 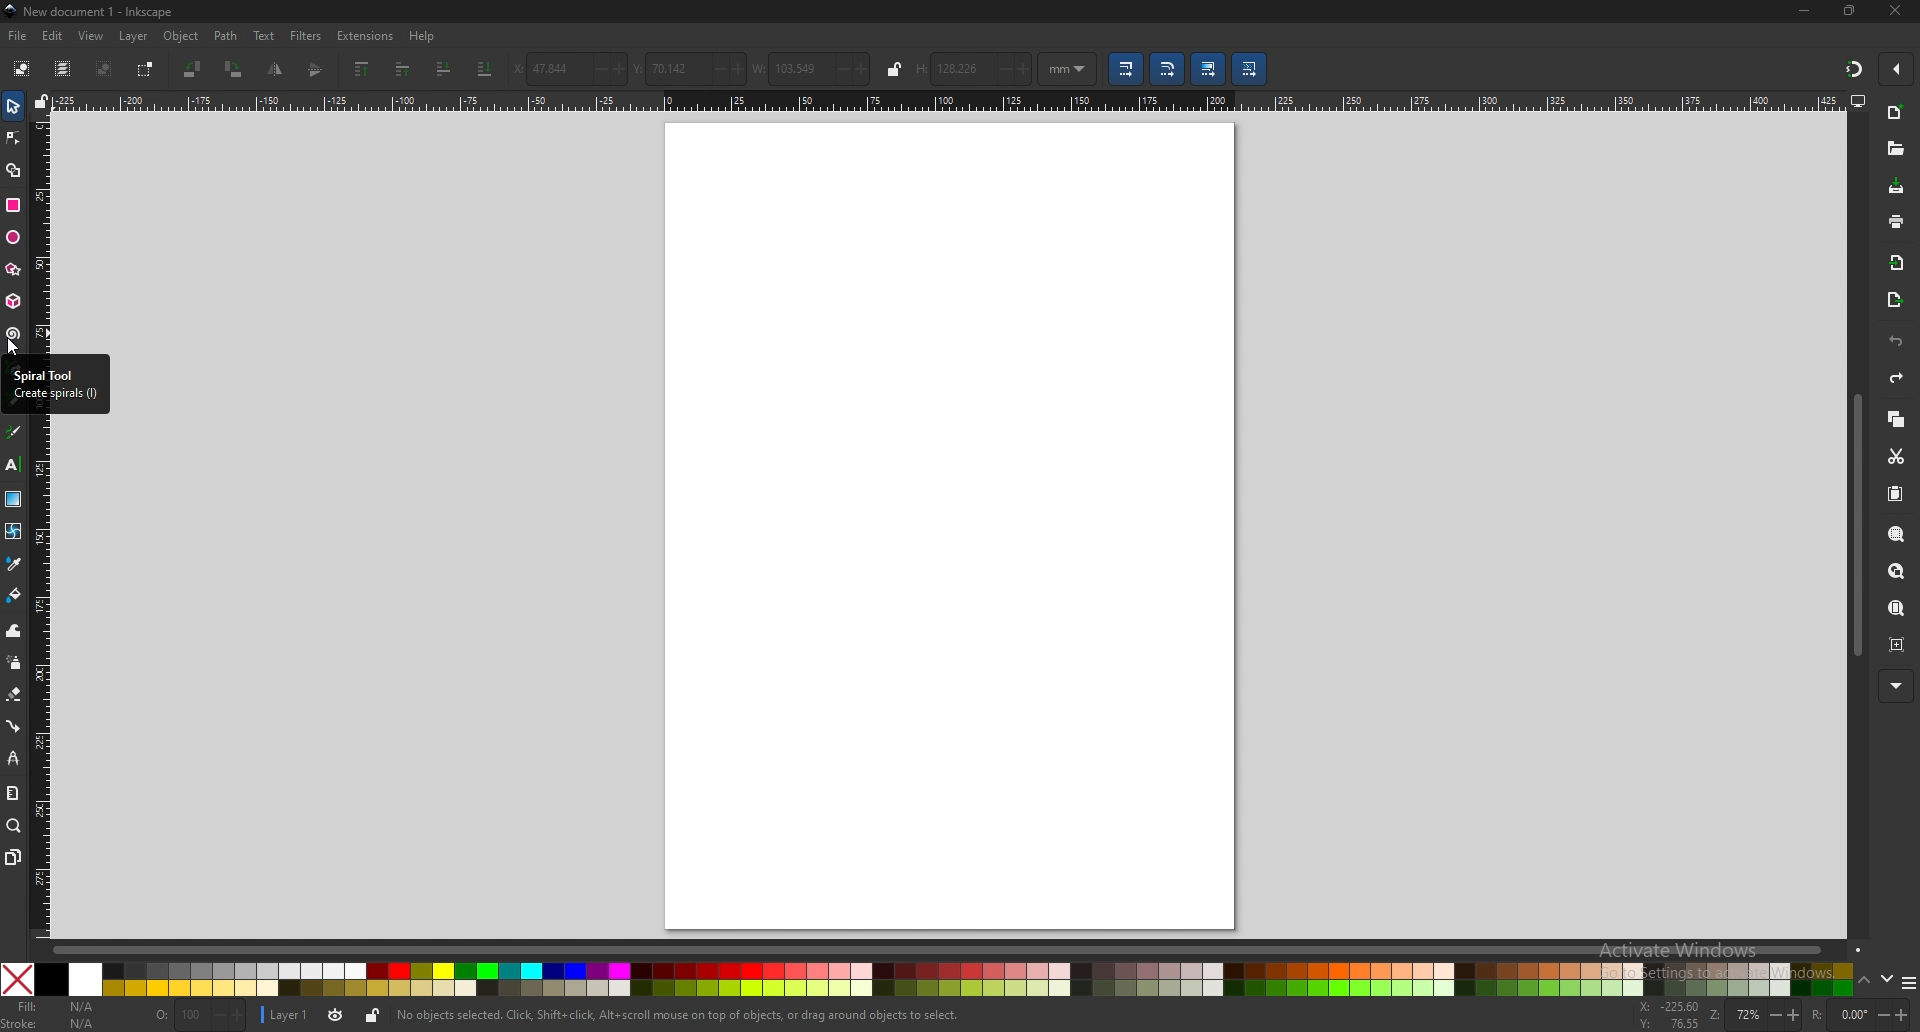 What do you see at coordinates (1898, 378) in the screenshot?
I see `redo` at bounding box center [1898, 378].